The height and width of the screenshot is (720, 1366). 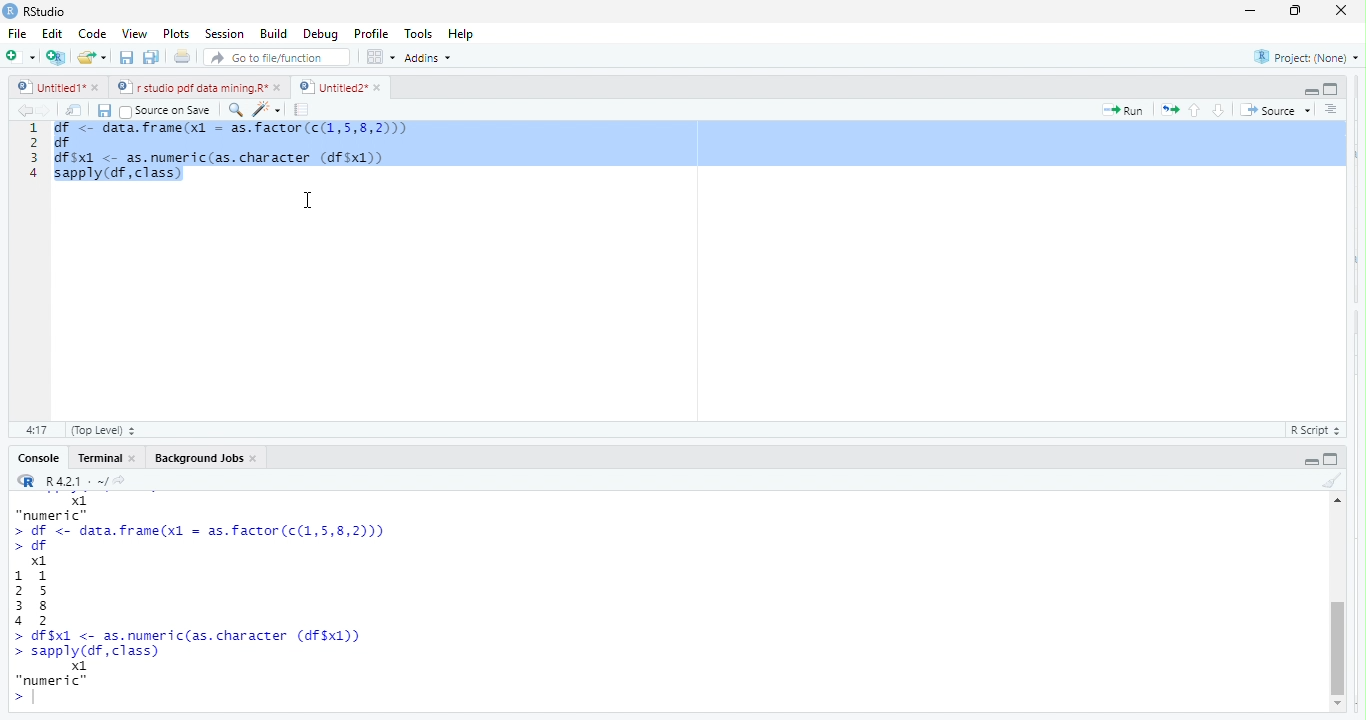 What do you see at coordinates (100, 458) in the screenshot?
I see `Terminal` at bounding box center [100, 458].